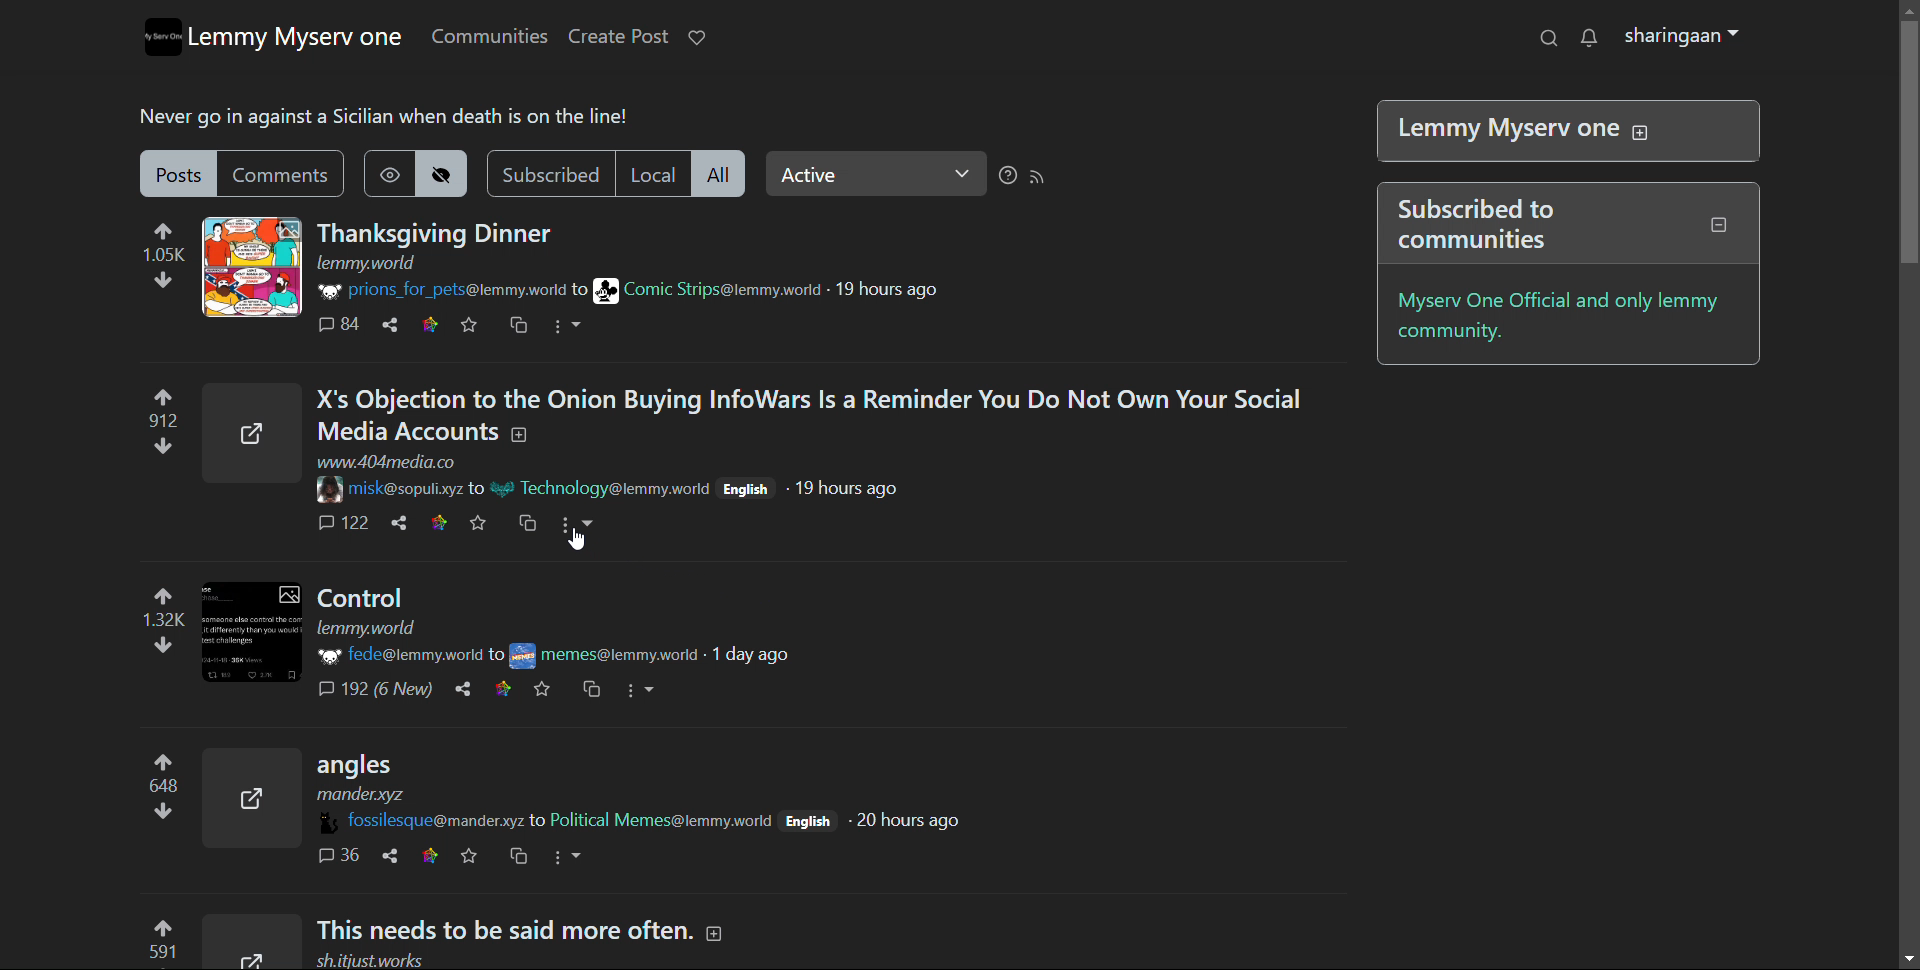 The height and width of the screenshot is (970, 1920). I want to click on Pointer, so click(581, 546).